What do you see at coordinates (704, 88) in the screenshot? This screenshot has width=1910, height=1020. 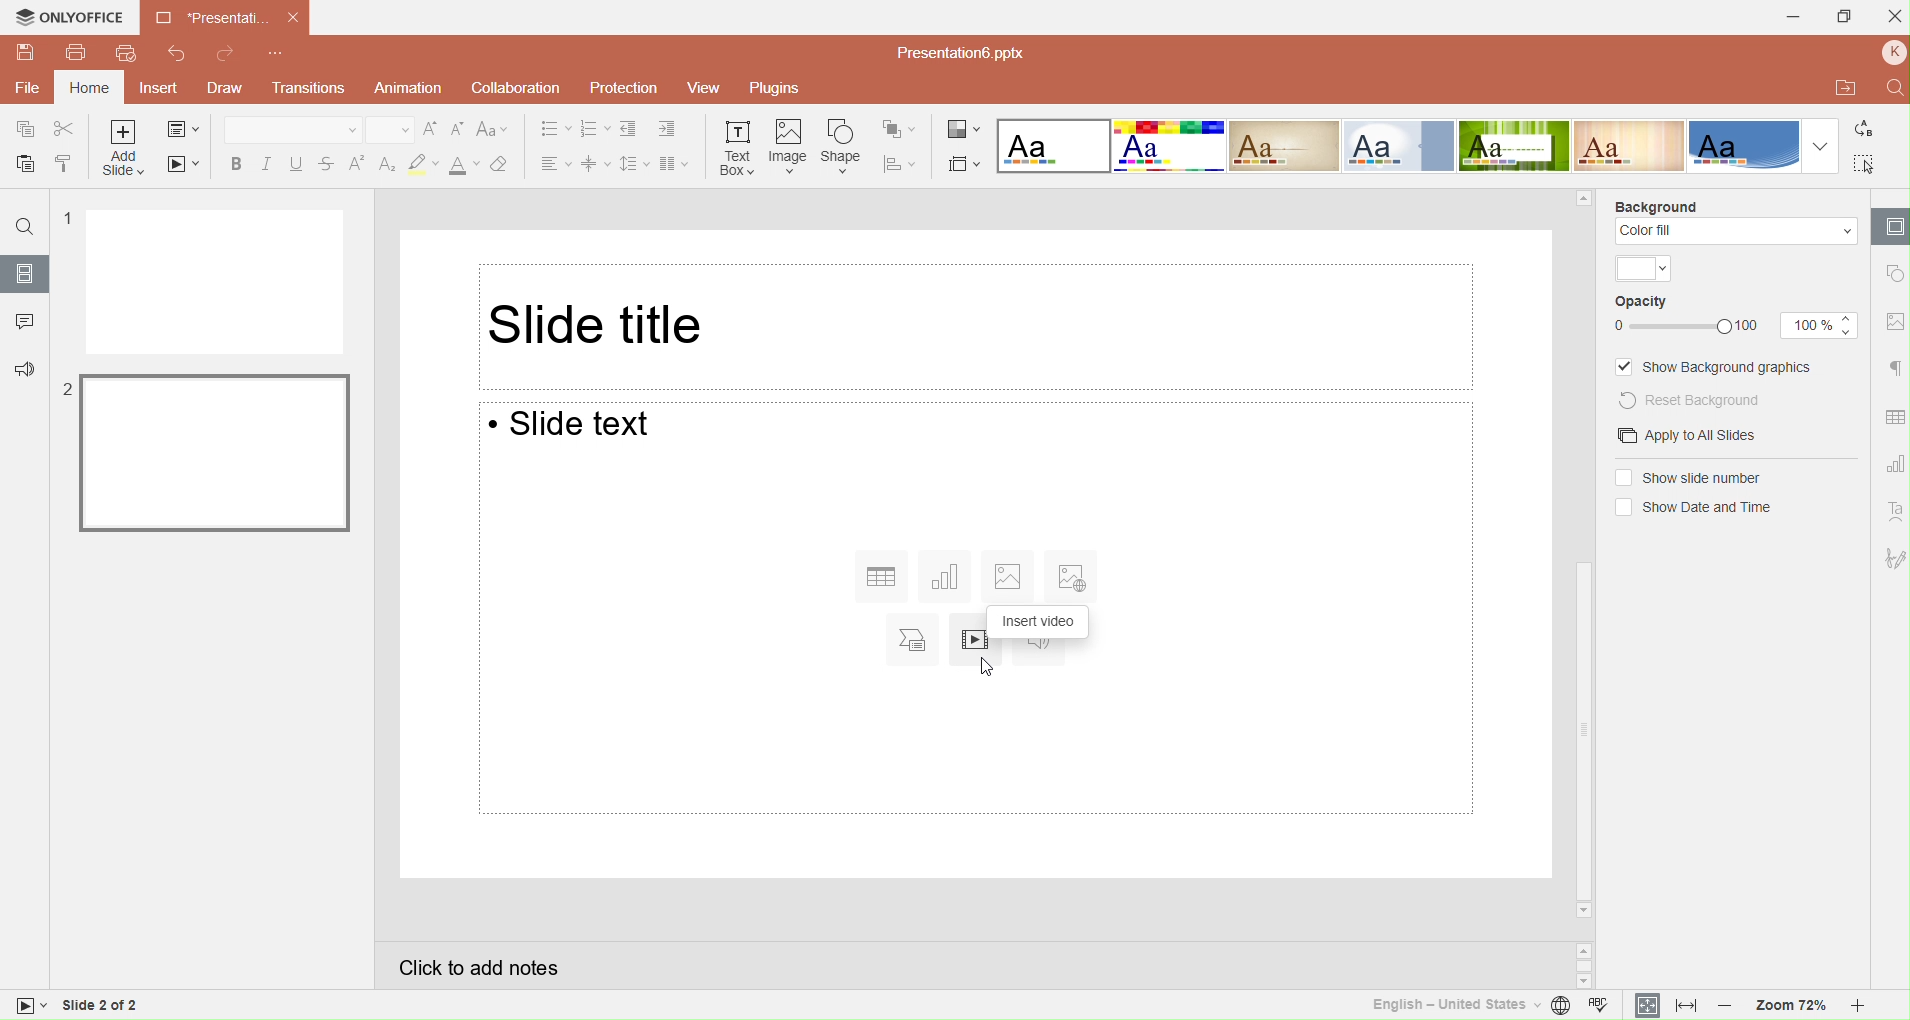 I see `View` at bounding box center [704, 88].